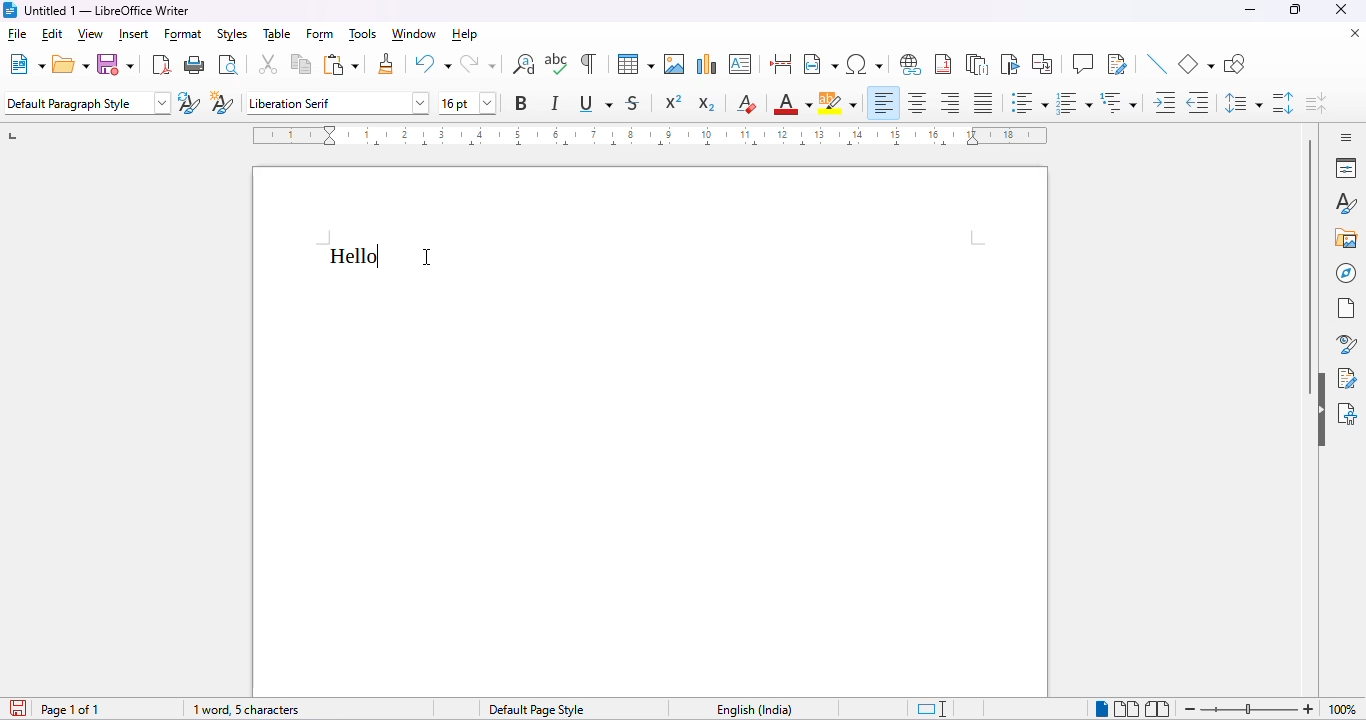 The height and width of the screenshot is (720, 1366). What do you see at coordinates (342, 64) in the screenshot?
I see `paste` at bounding box center [342, 64].